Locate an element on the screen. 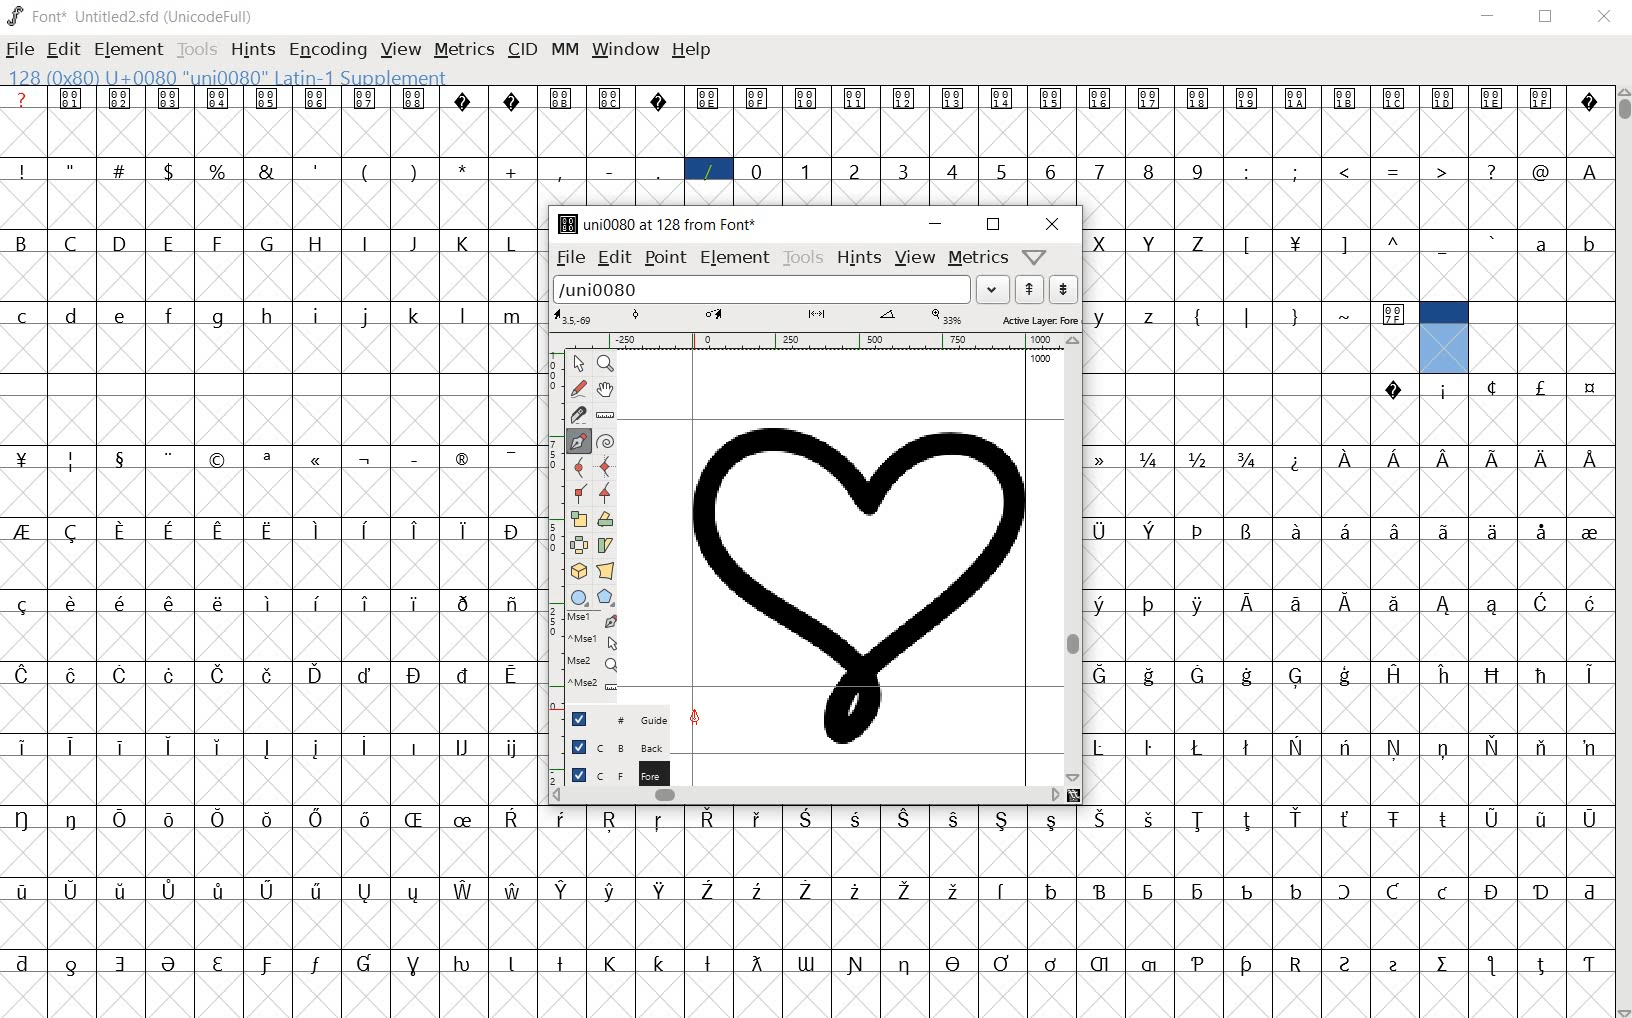  TOOLS is located at coordinates (197, 50).